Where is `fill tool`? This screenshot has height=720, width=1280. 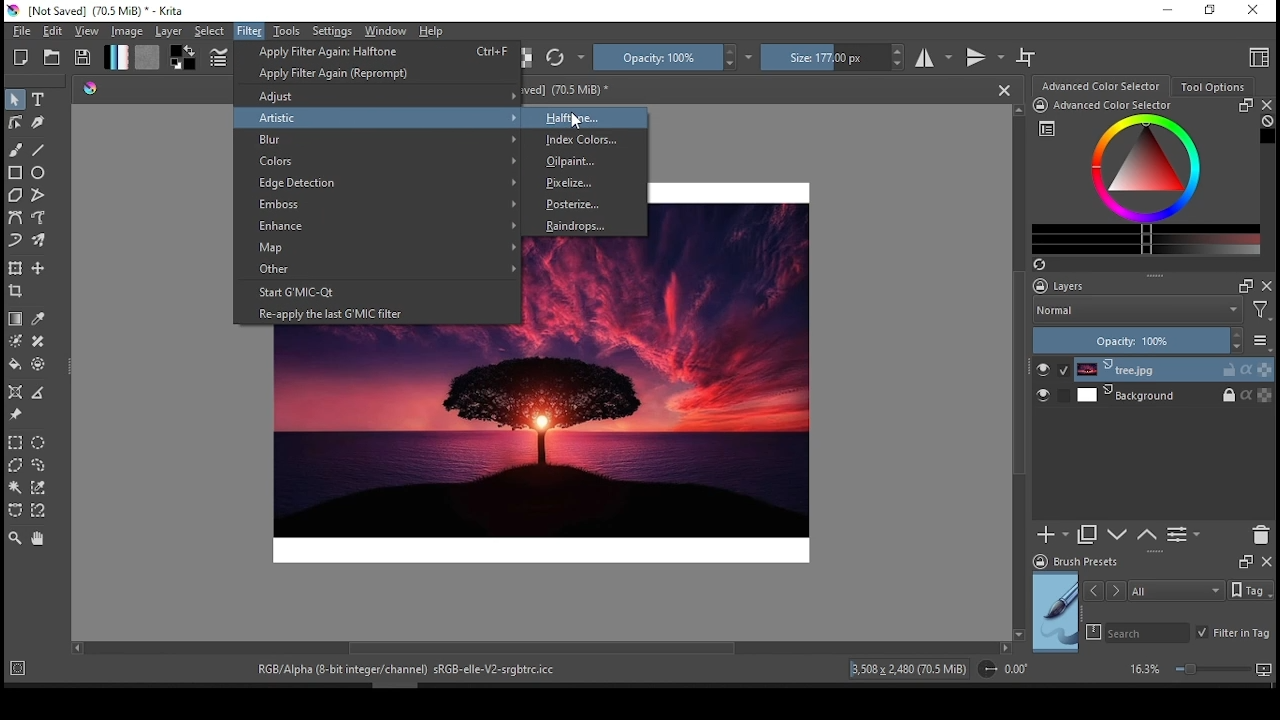 fill tool is located at coordinates (15, 364).